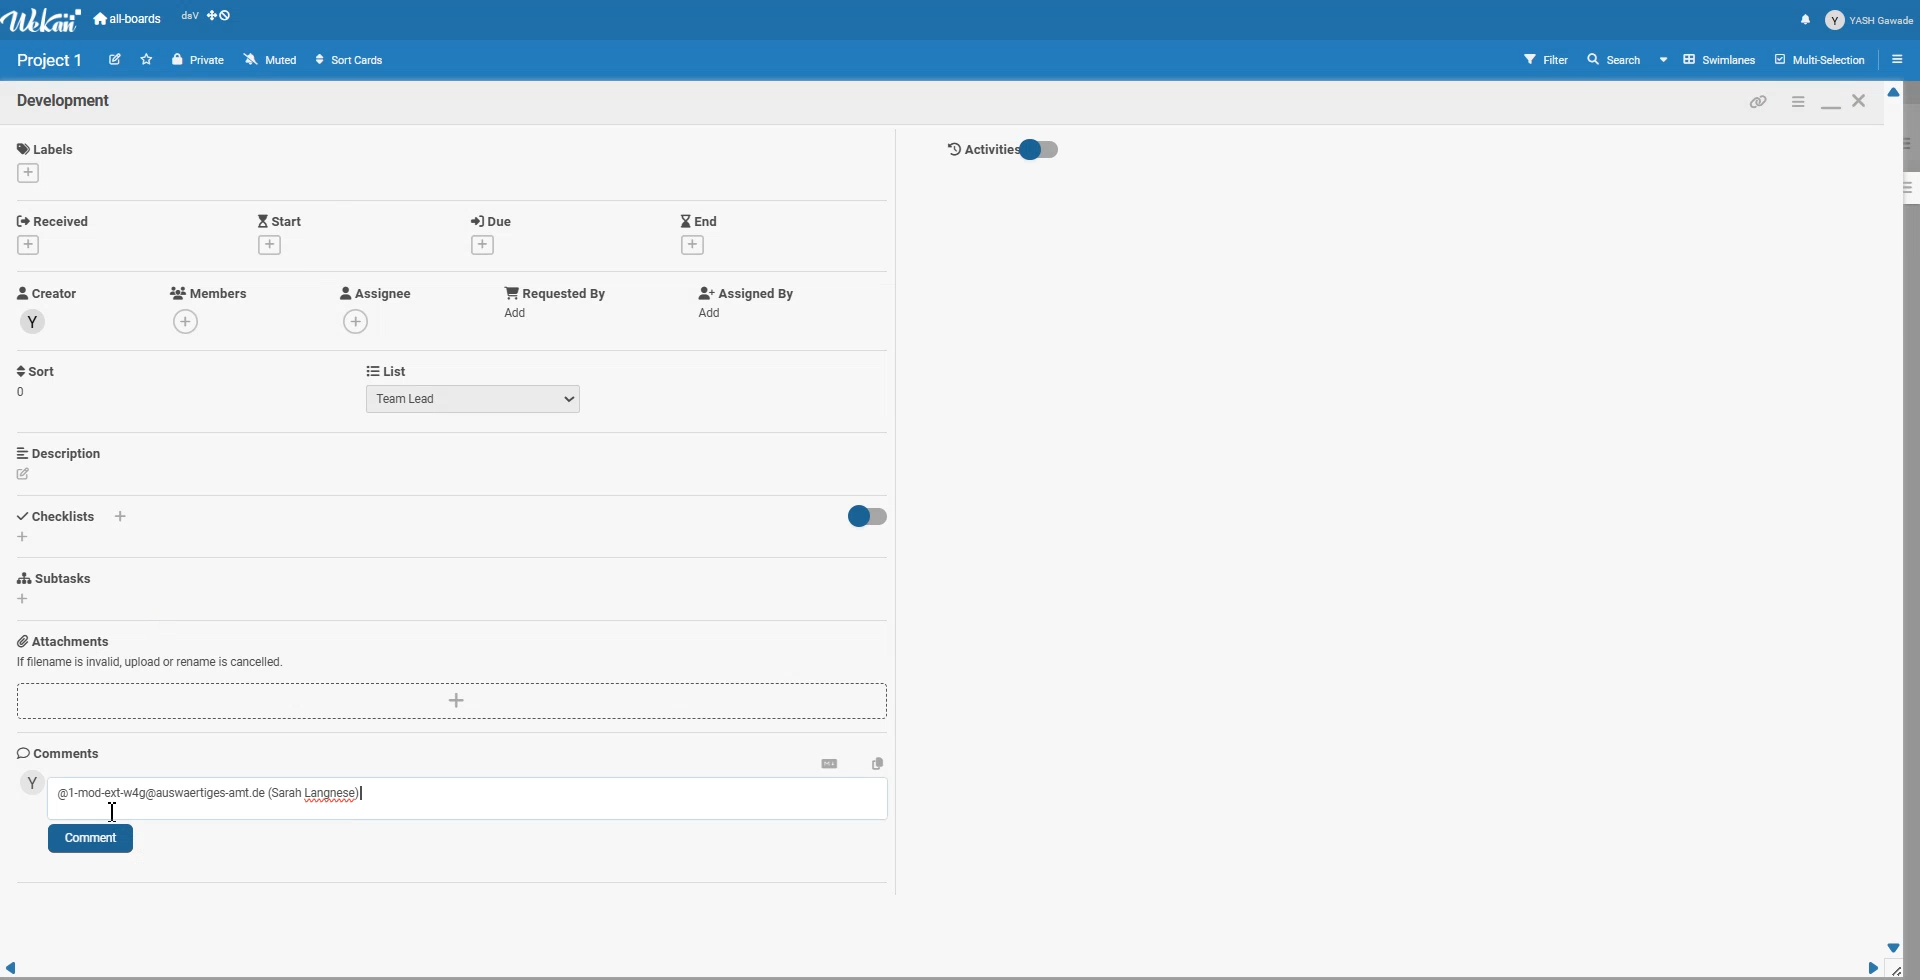  What do you see at coordinates (199, 60) in the screenshot?
I see `Private` at bounding box center [199, 60].